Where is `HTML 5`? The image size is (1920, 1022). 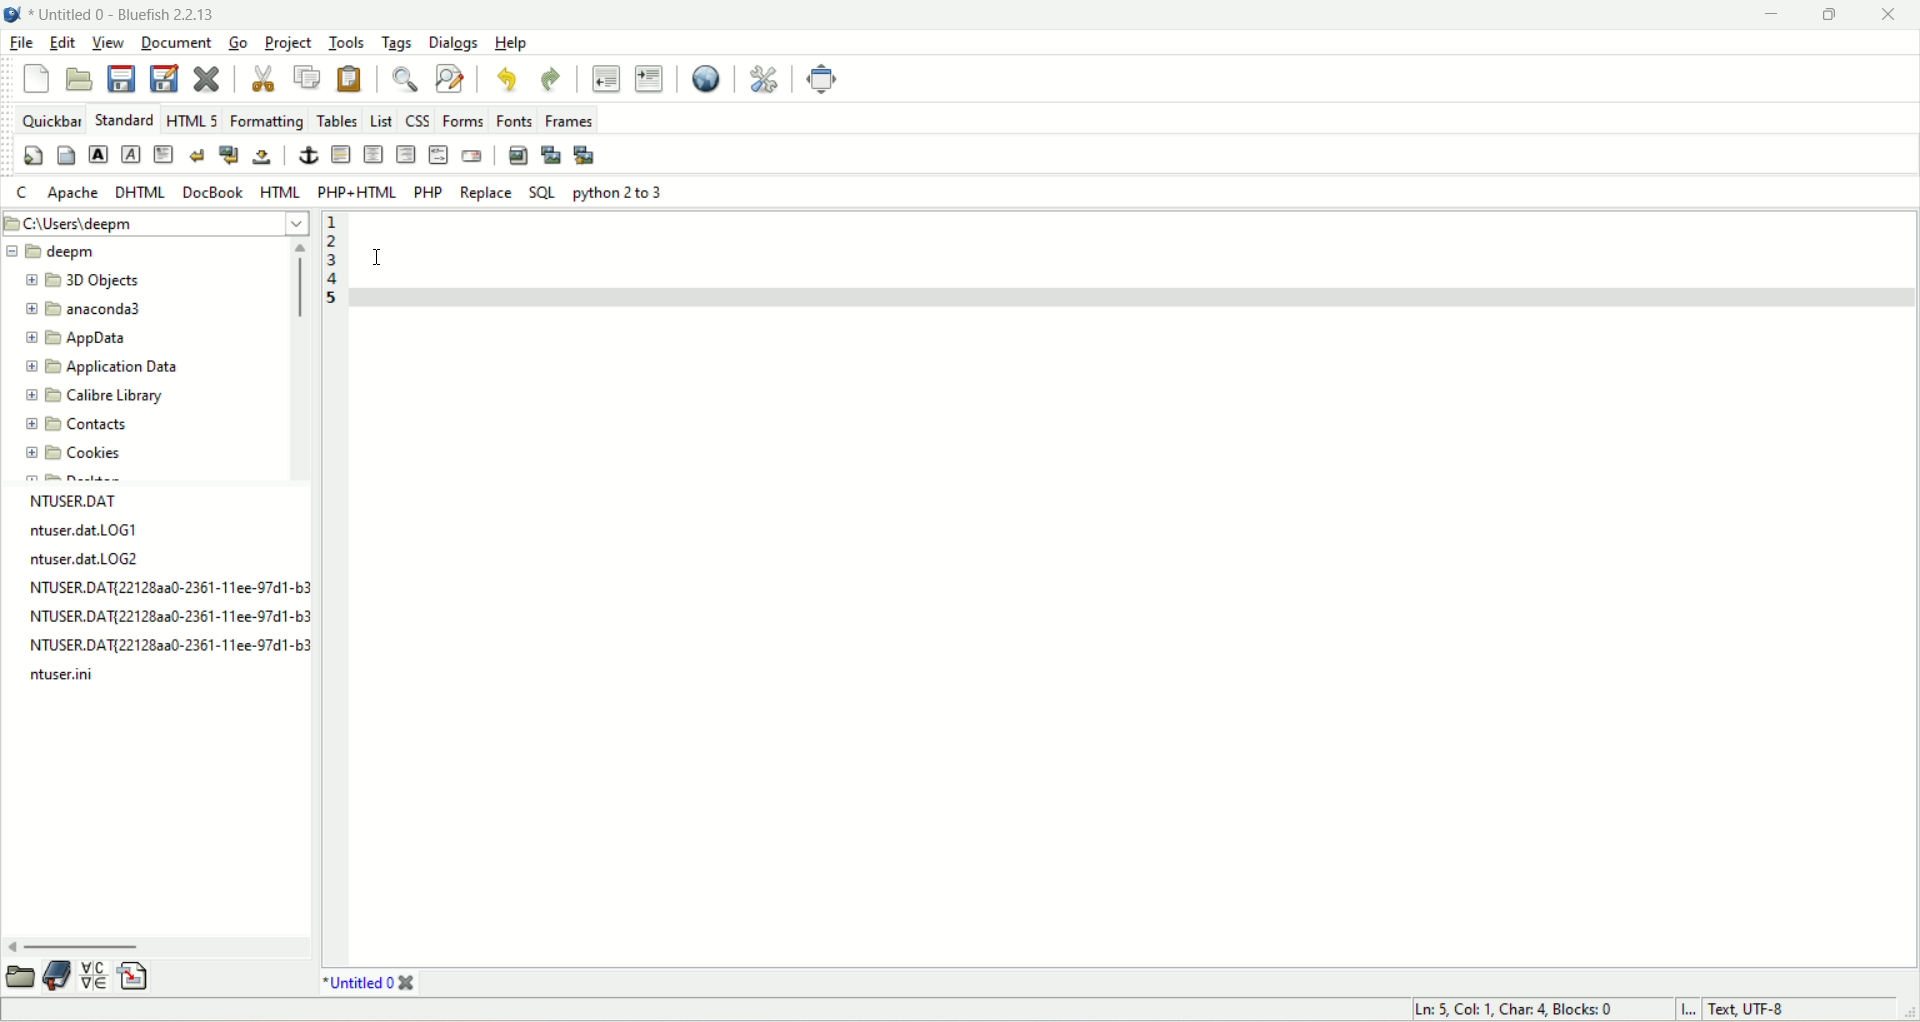
HTML 5 is located at coordinates (193, 120).